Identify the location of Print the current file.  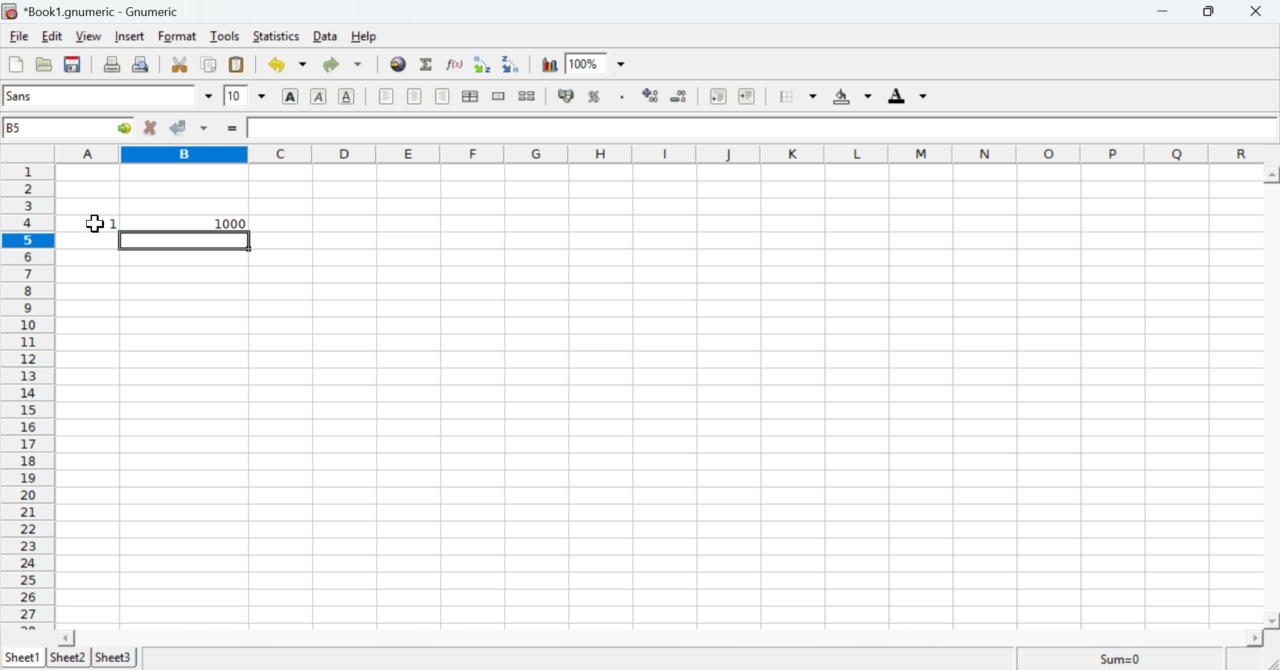
(111, 63).